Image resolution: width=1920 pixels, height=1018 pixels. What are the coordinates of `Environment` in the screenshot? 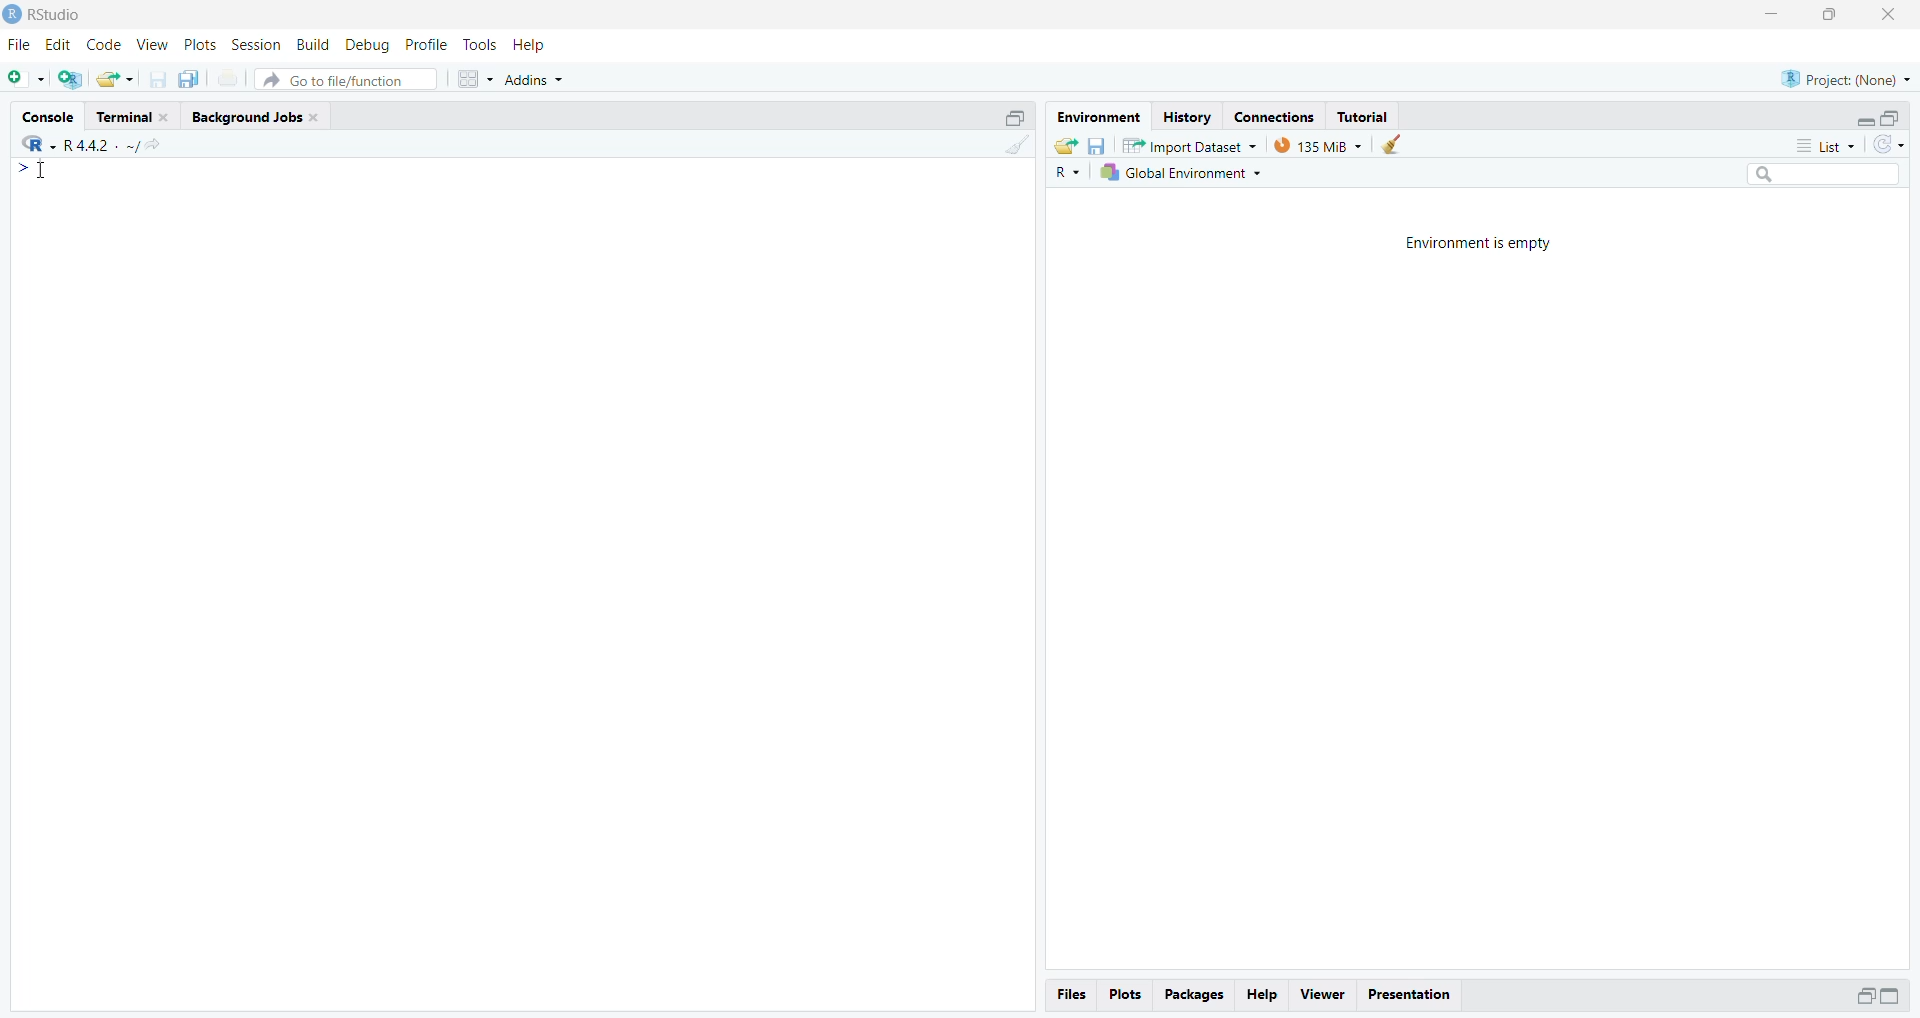 It's located at (1098, 117).